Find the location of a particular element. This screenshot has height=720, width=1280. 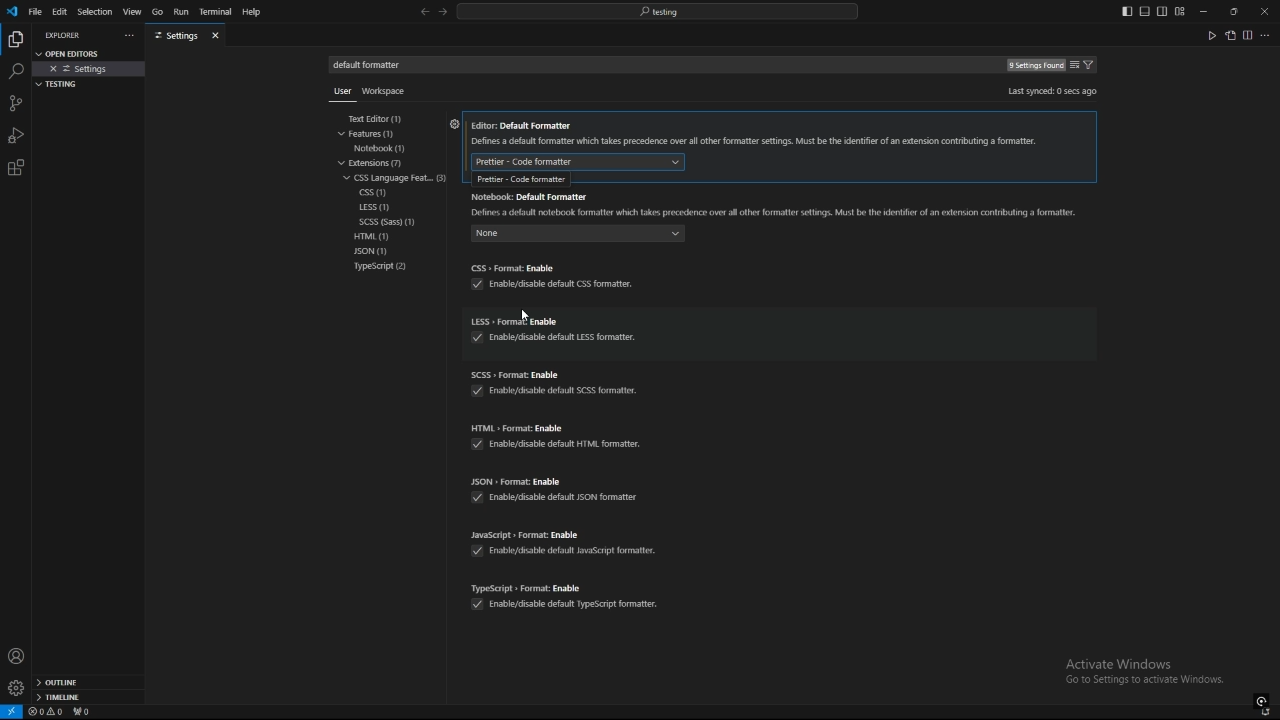

scss format enable is located at coordinates (558, 373).